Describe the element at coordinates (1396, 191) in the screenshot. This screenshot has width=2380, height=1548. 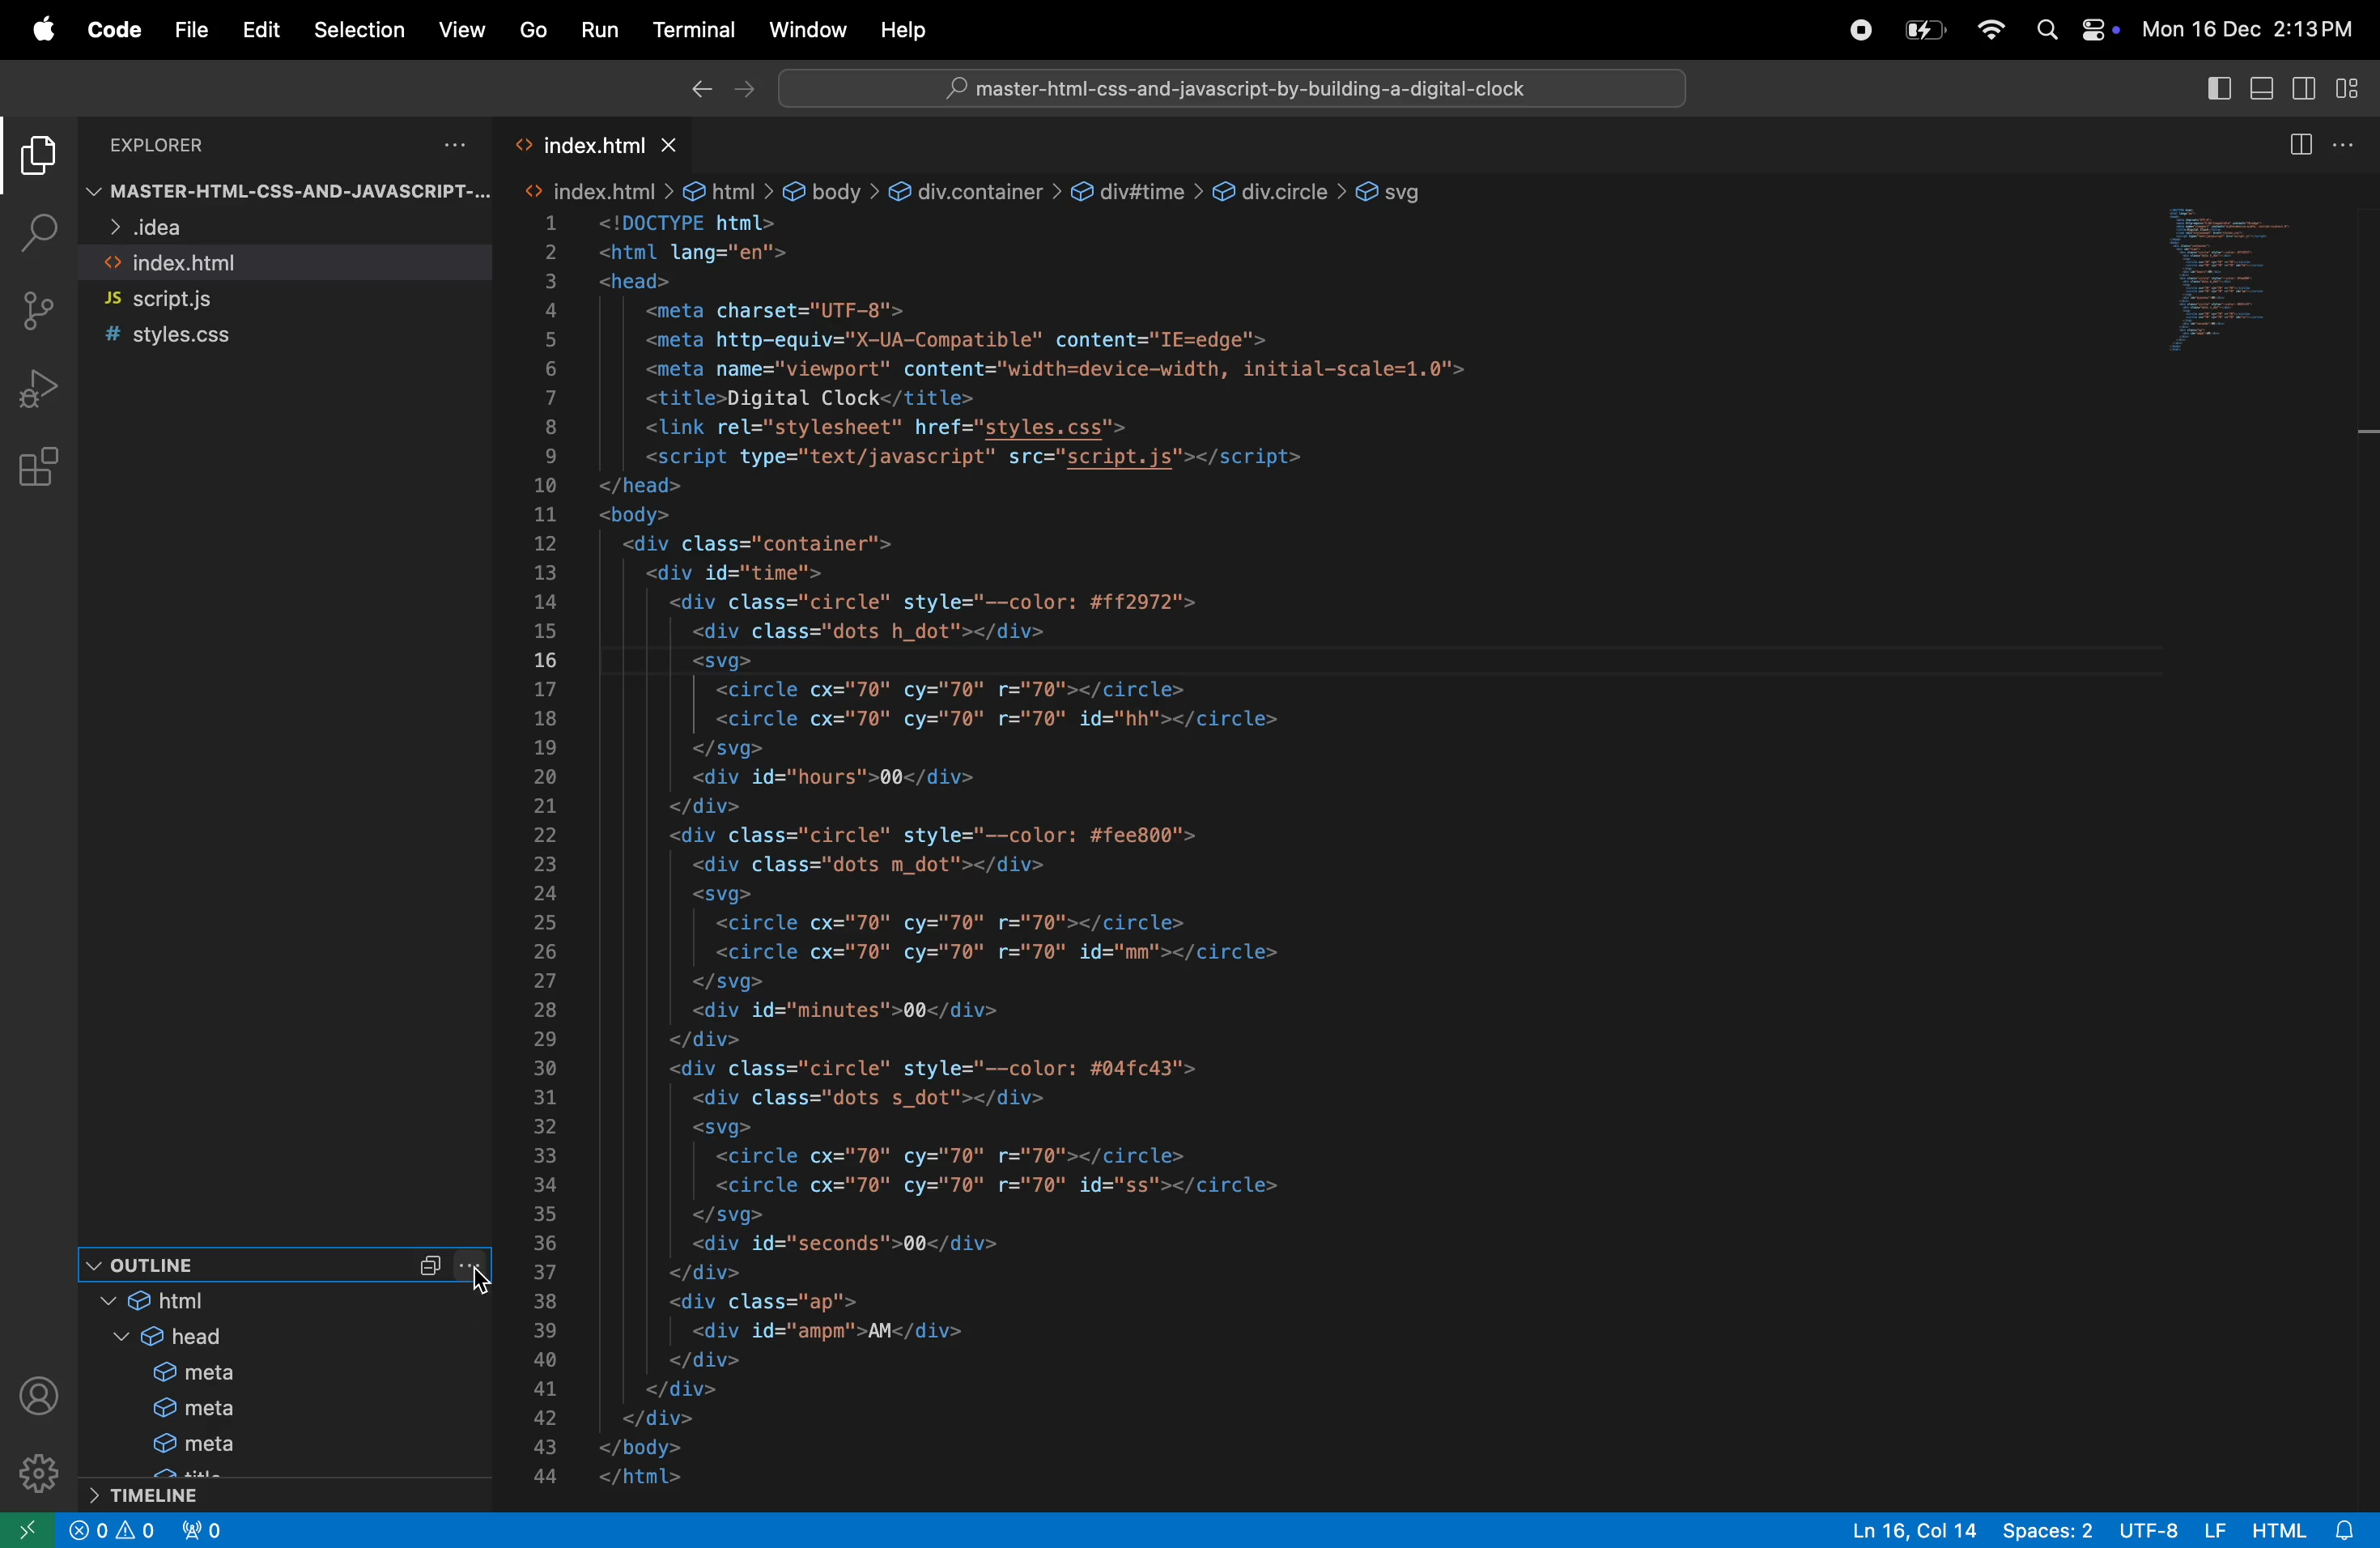
I see `svg` at that location.